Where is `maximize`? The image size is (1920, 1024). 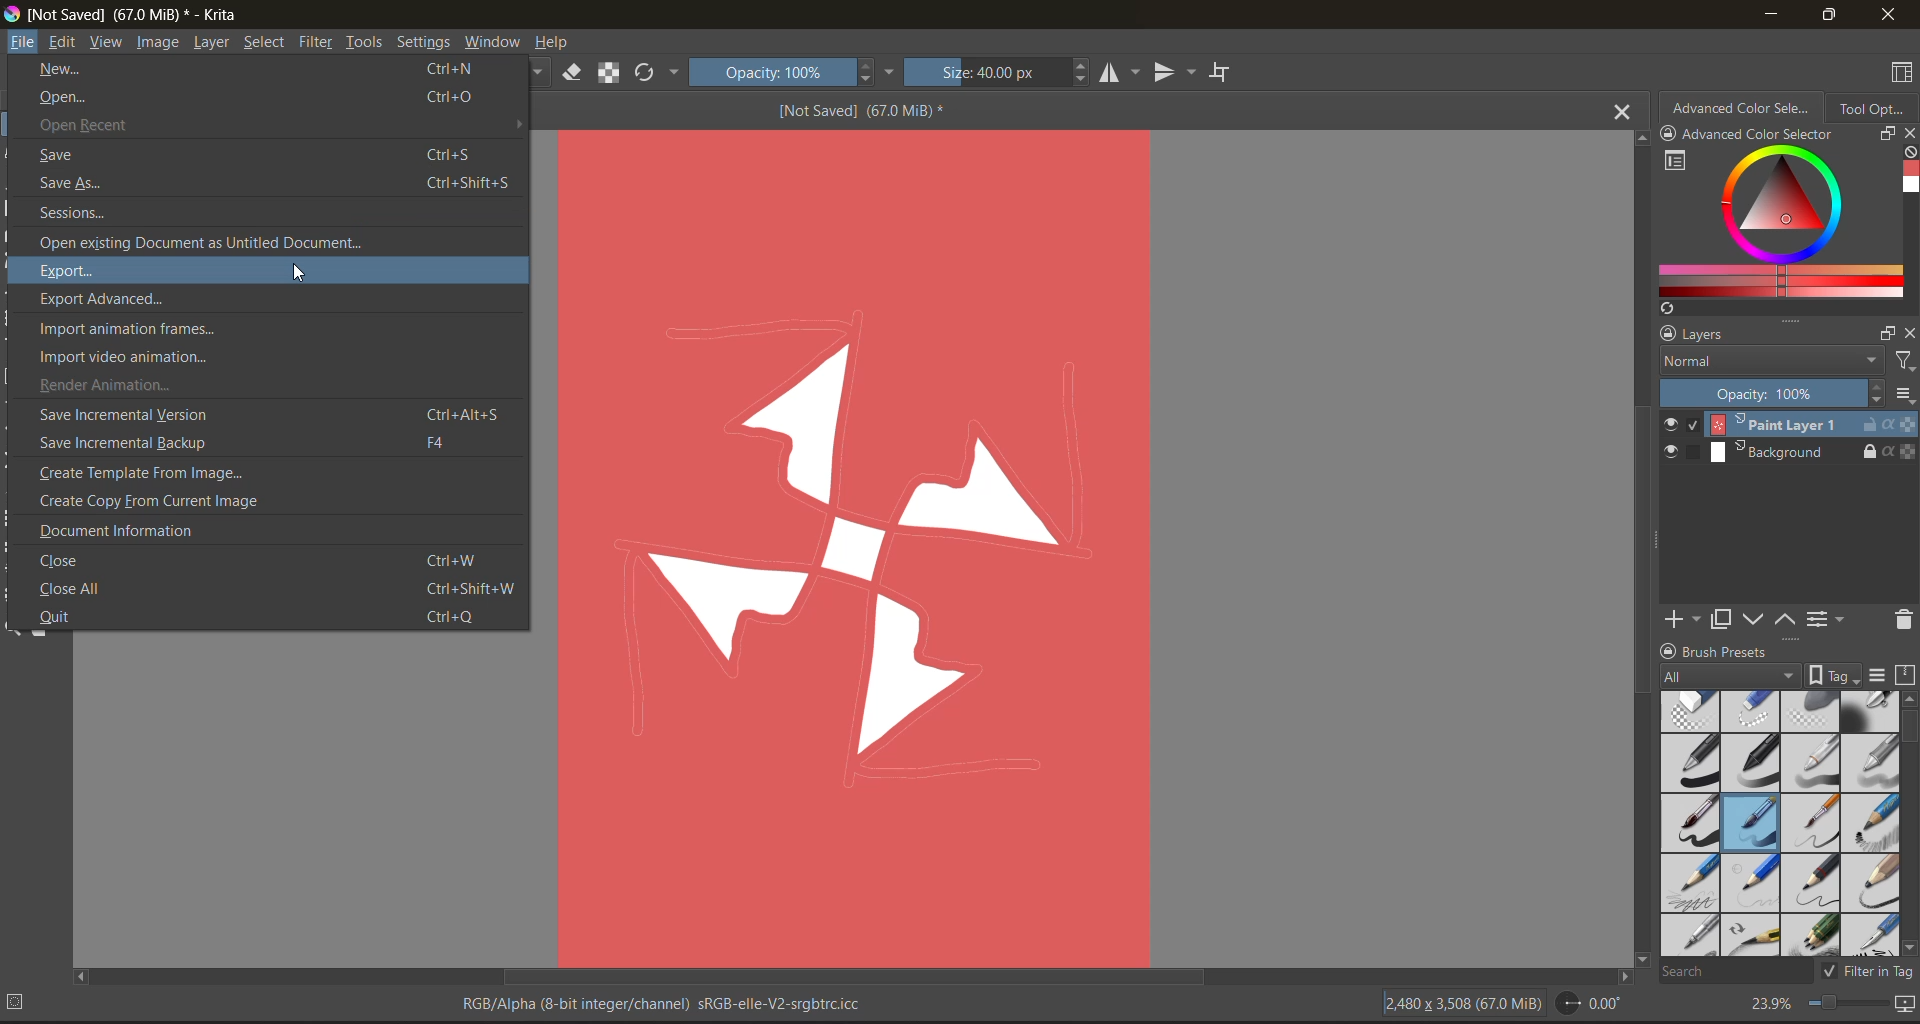
maximize is located at coordinates (1828, 13).